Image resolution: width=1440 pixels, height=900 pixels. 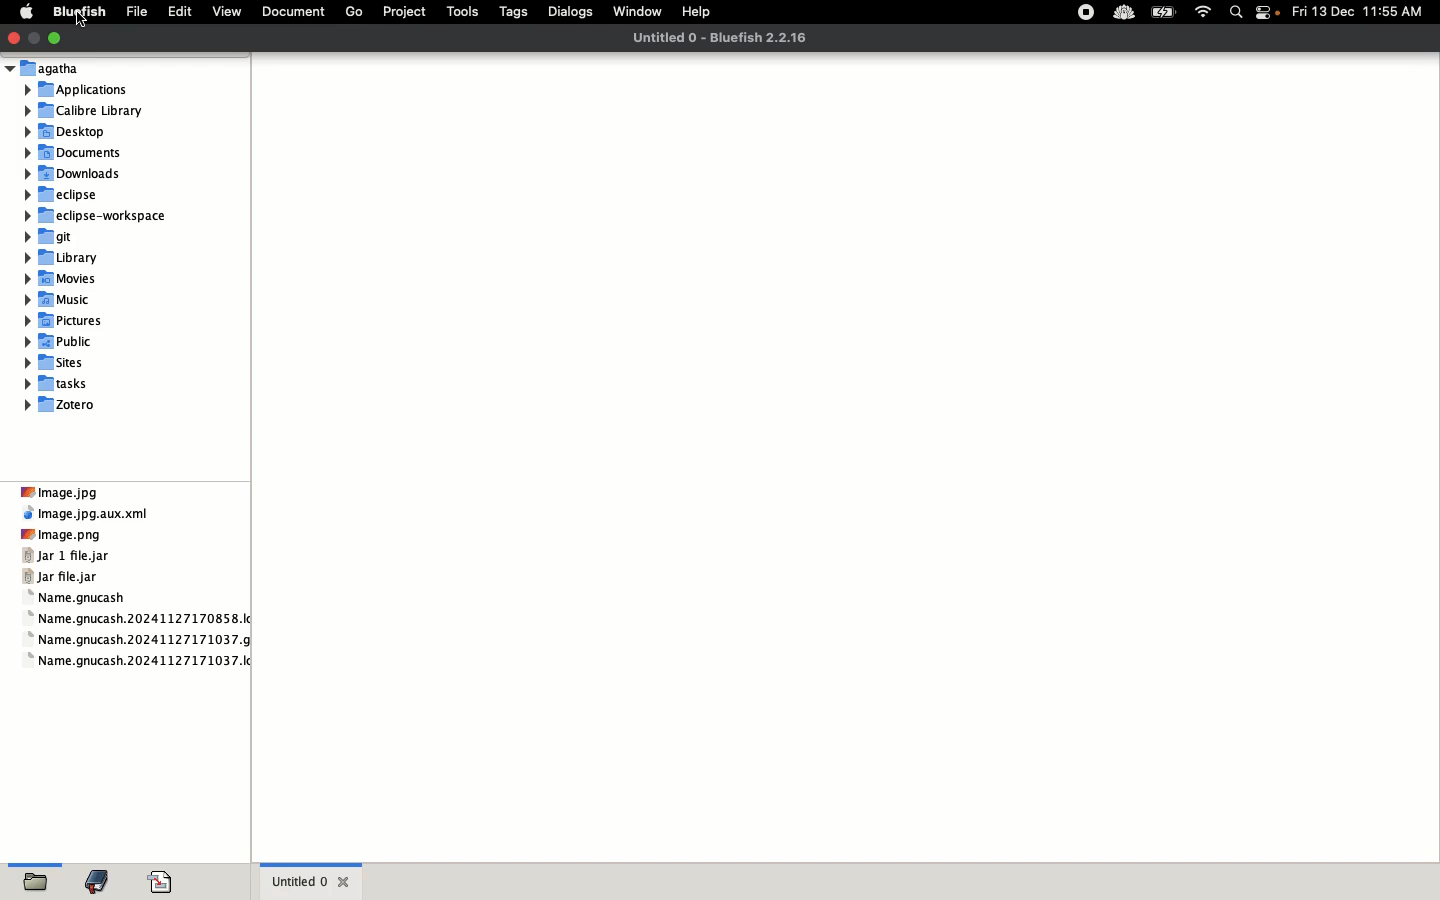 What do you see at coordinates (66, 405) in the screenshot?
I see `zotero` at bounding box center [66, 405].